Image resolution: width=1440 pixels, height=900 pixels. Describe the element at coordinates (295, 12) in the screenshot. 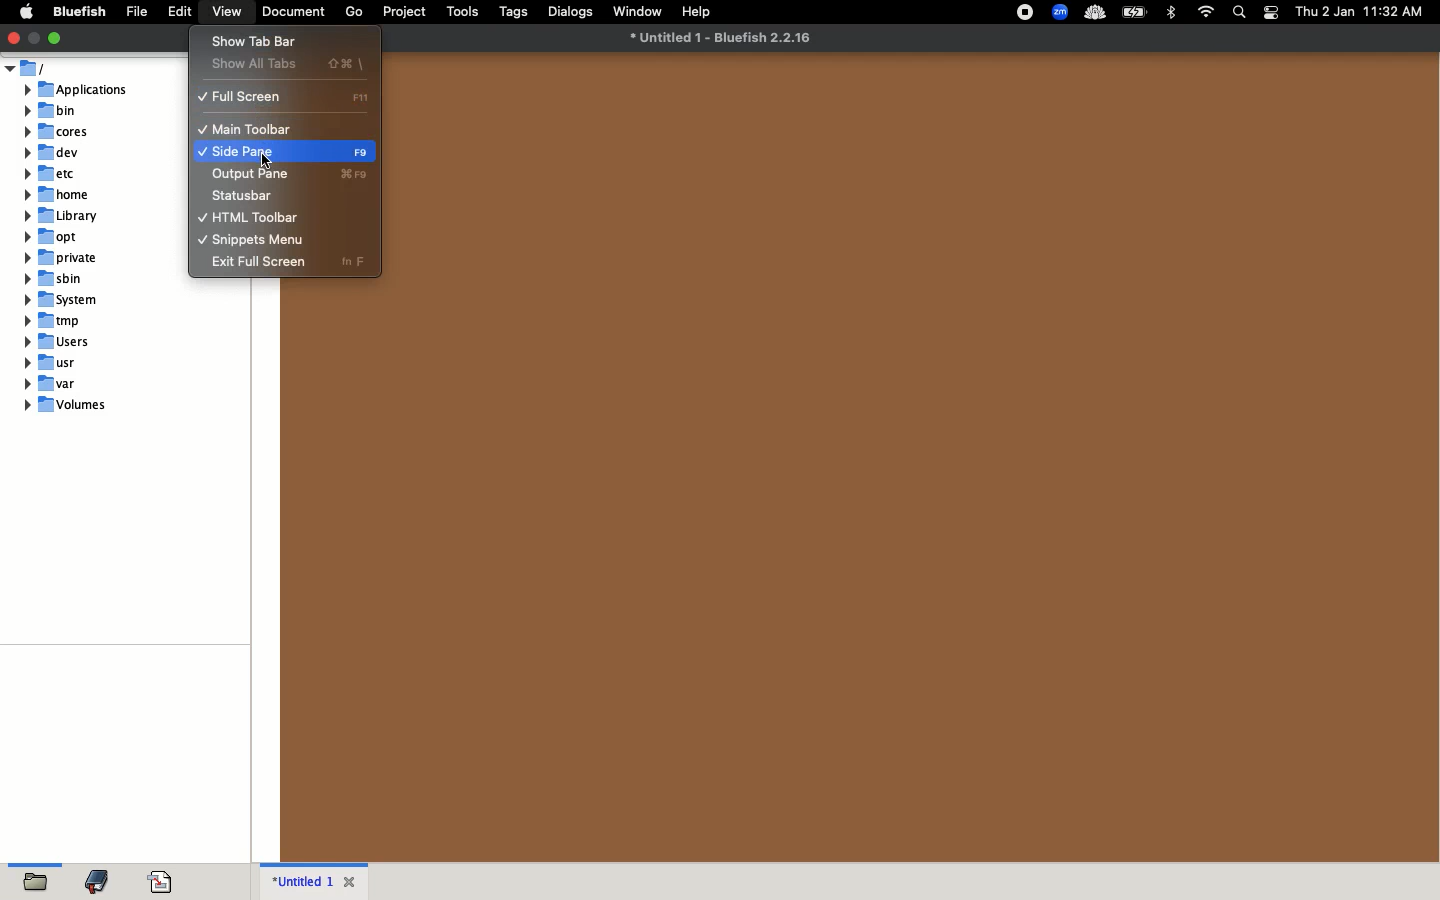

I see `document` at that location.